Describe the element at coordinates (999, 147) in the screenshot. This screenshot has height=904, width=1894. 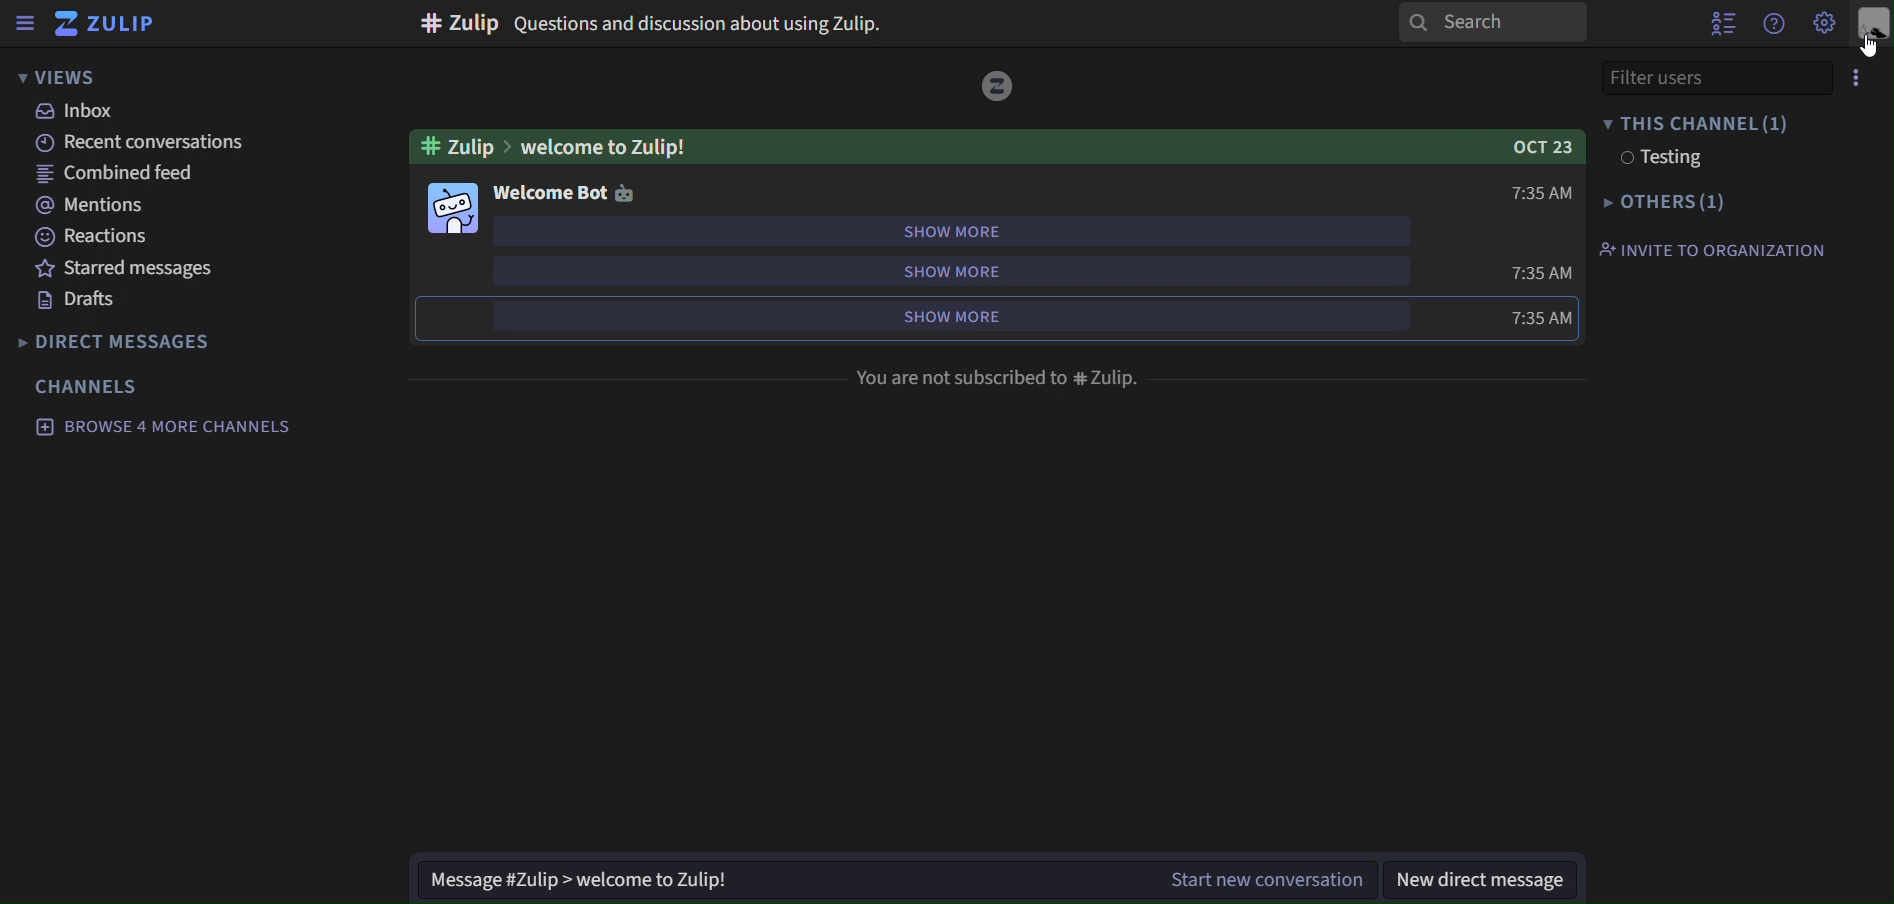
I see `welcome to zulip` at that location.